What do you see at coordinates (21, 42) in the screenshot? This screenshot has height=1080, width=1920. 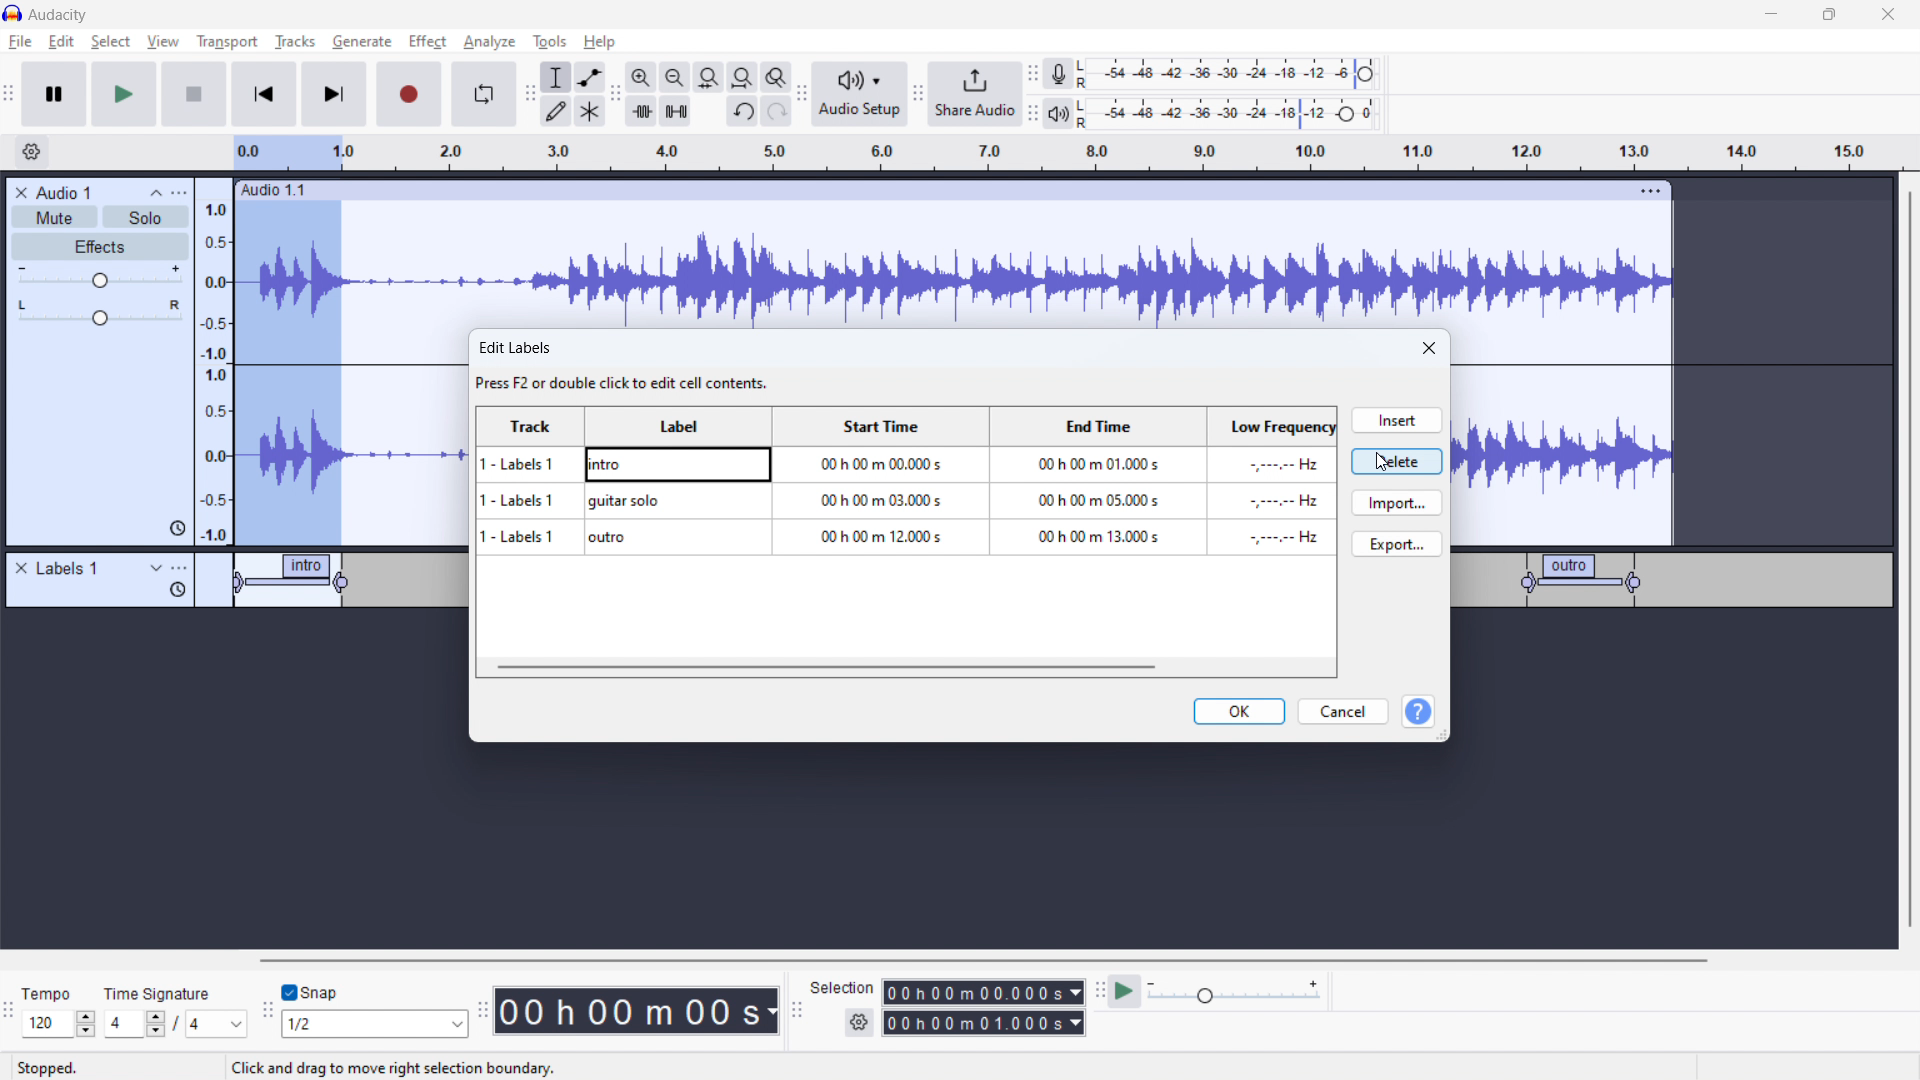 I see `file` at bounding box center [21, 42].